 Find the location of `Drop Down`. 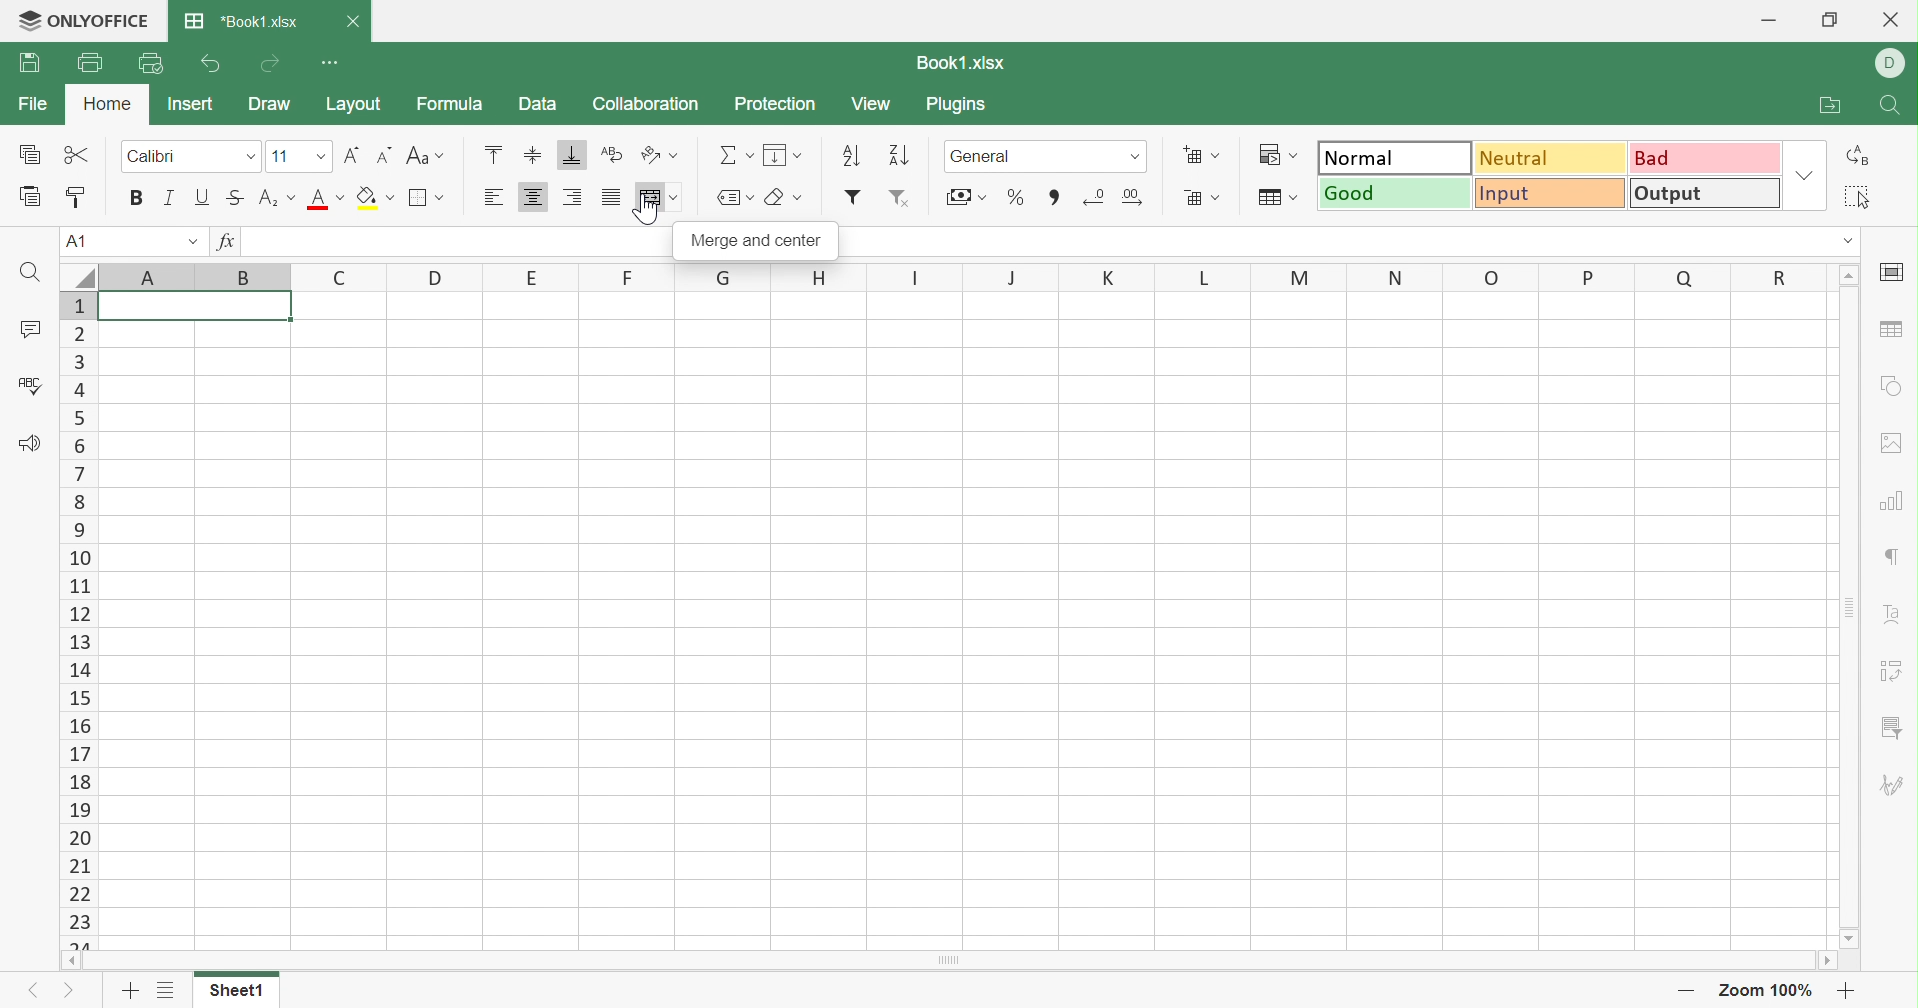

Drop Down is located at coordinates (1844, 242).